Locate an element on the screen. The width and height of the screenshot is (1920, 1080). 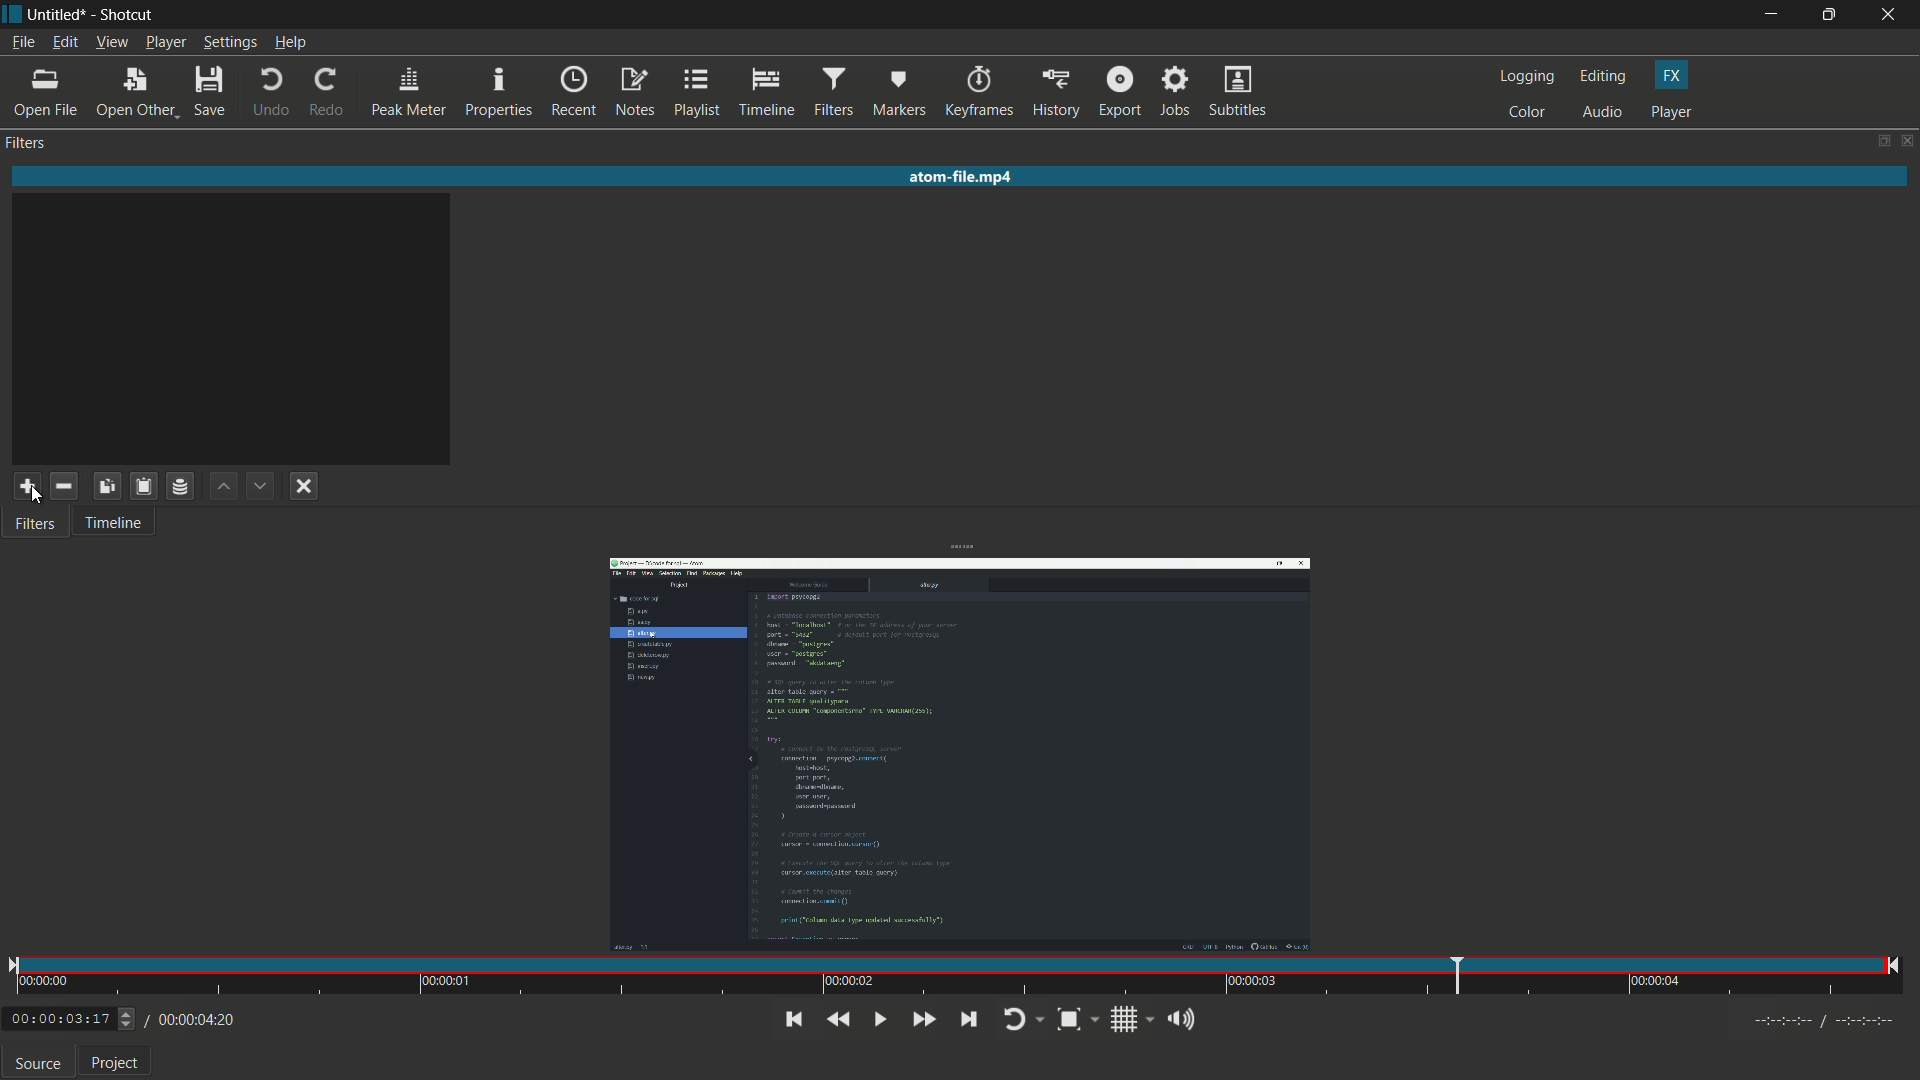
close app is located at coordinates (1892, 15).